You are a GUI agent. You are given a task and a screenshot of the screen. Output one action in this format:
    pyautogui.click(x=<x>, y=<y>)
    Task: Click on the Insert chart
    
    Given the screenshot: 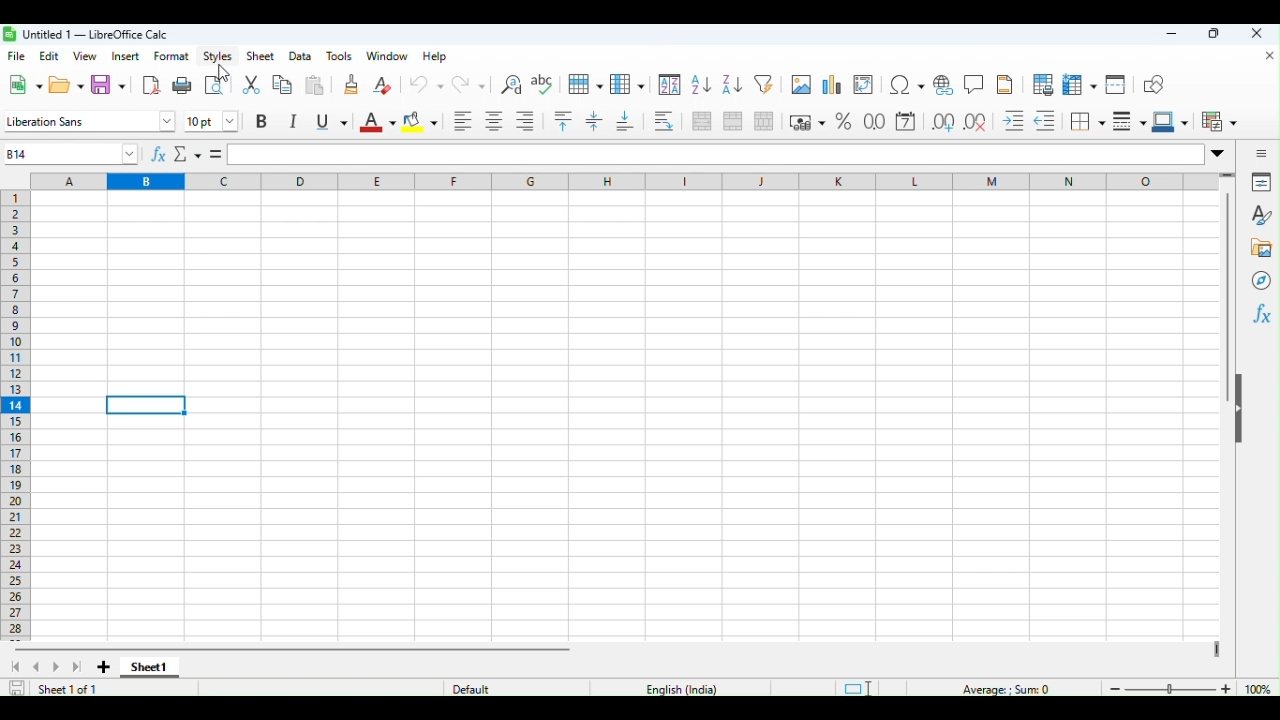 What is the action you would take?
    pyautogui.click(x=832, y=83)
    